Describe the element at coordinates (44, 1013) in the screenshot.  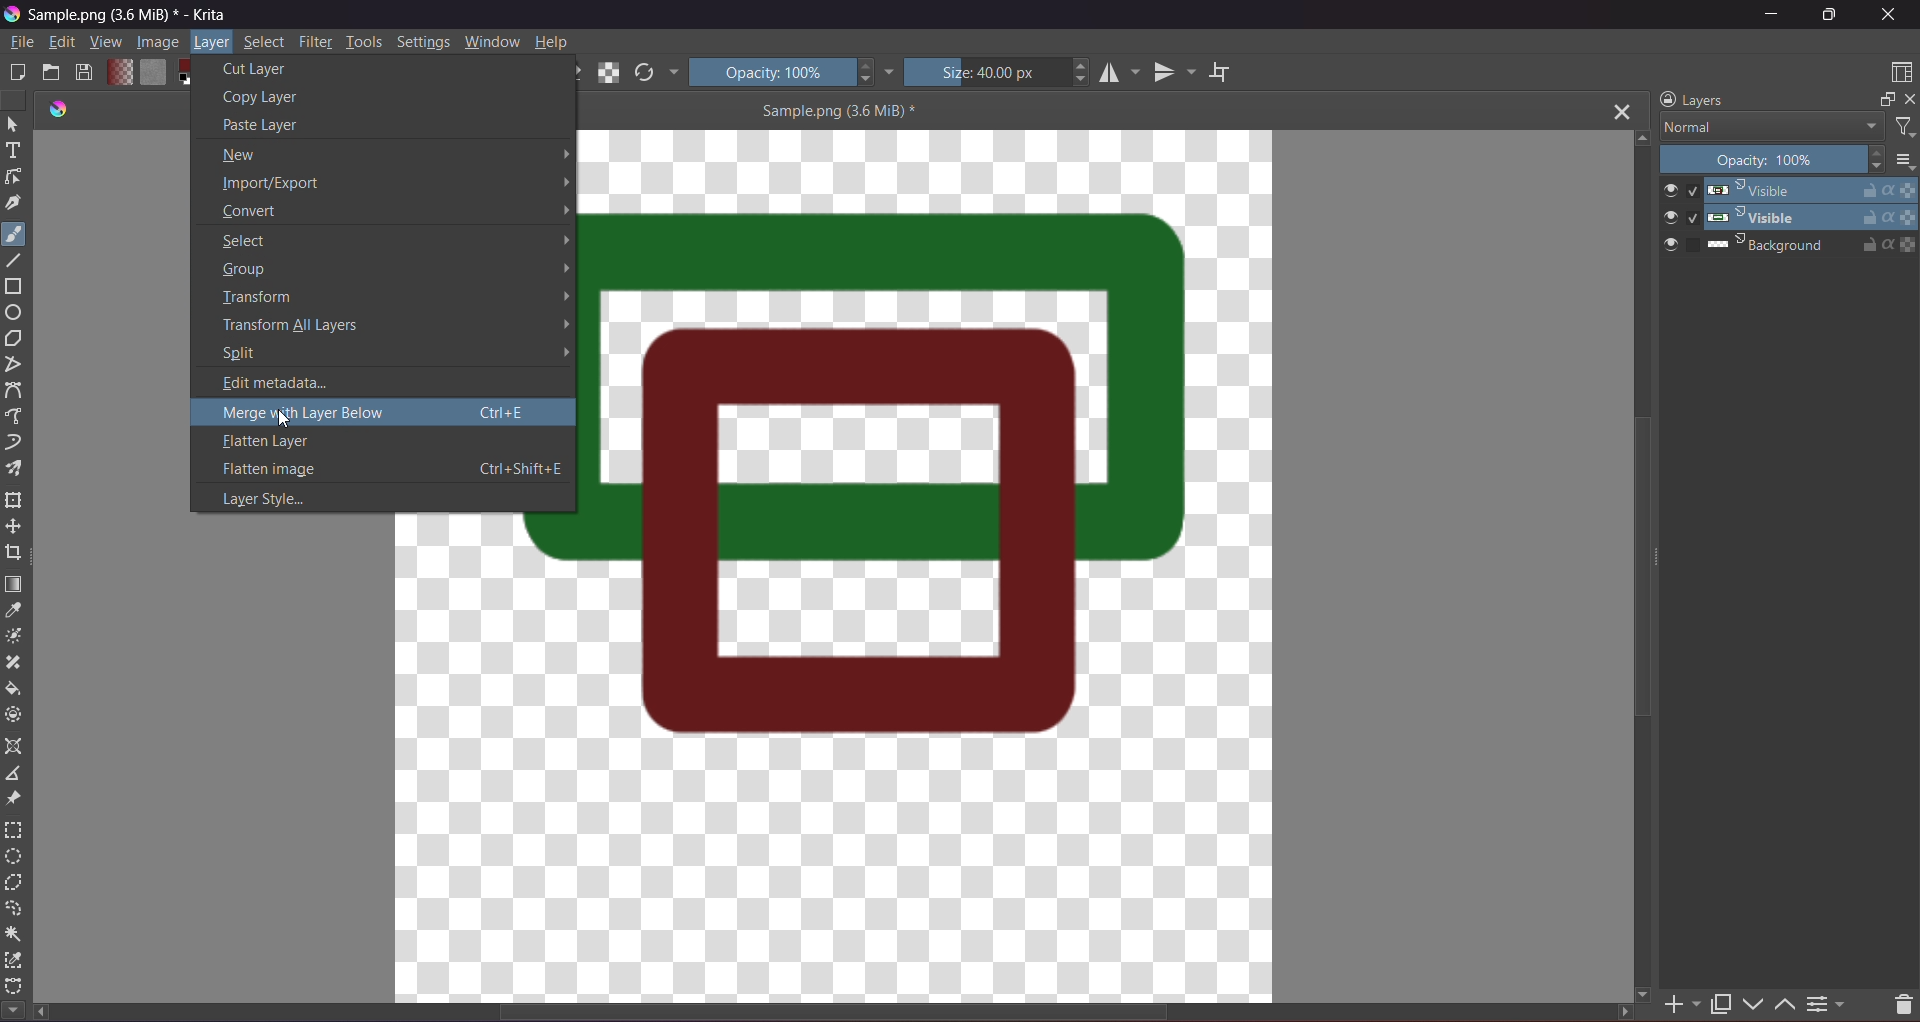
I see `Scroll left` at that location.